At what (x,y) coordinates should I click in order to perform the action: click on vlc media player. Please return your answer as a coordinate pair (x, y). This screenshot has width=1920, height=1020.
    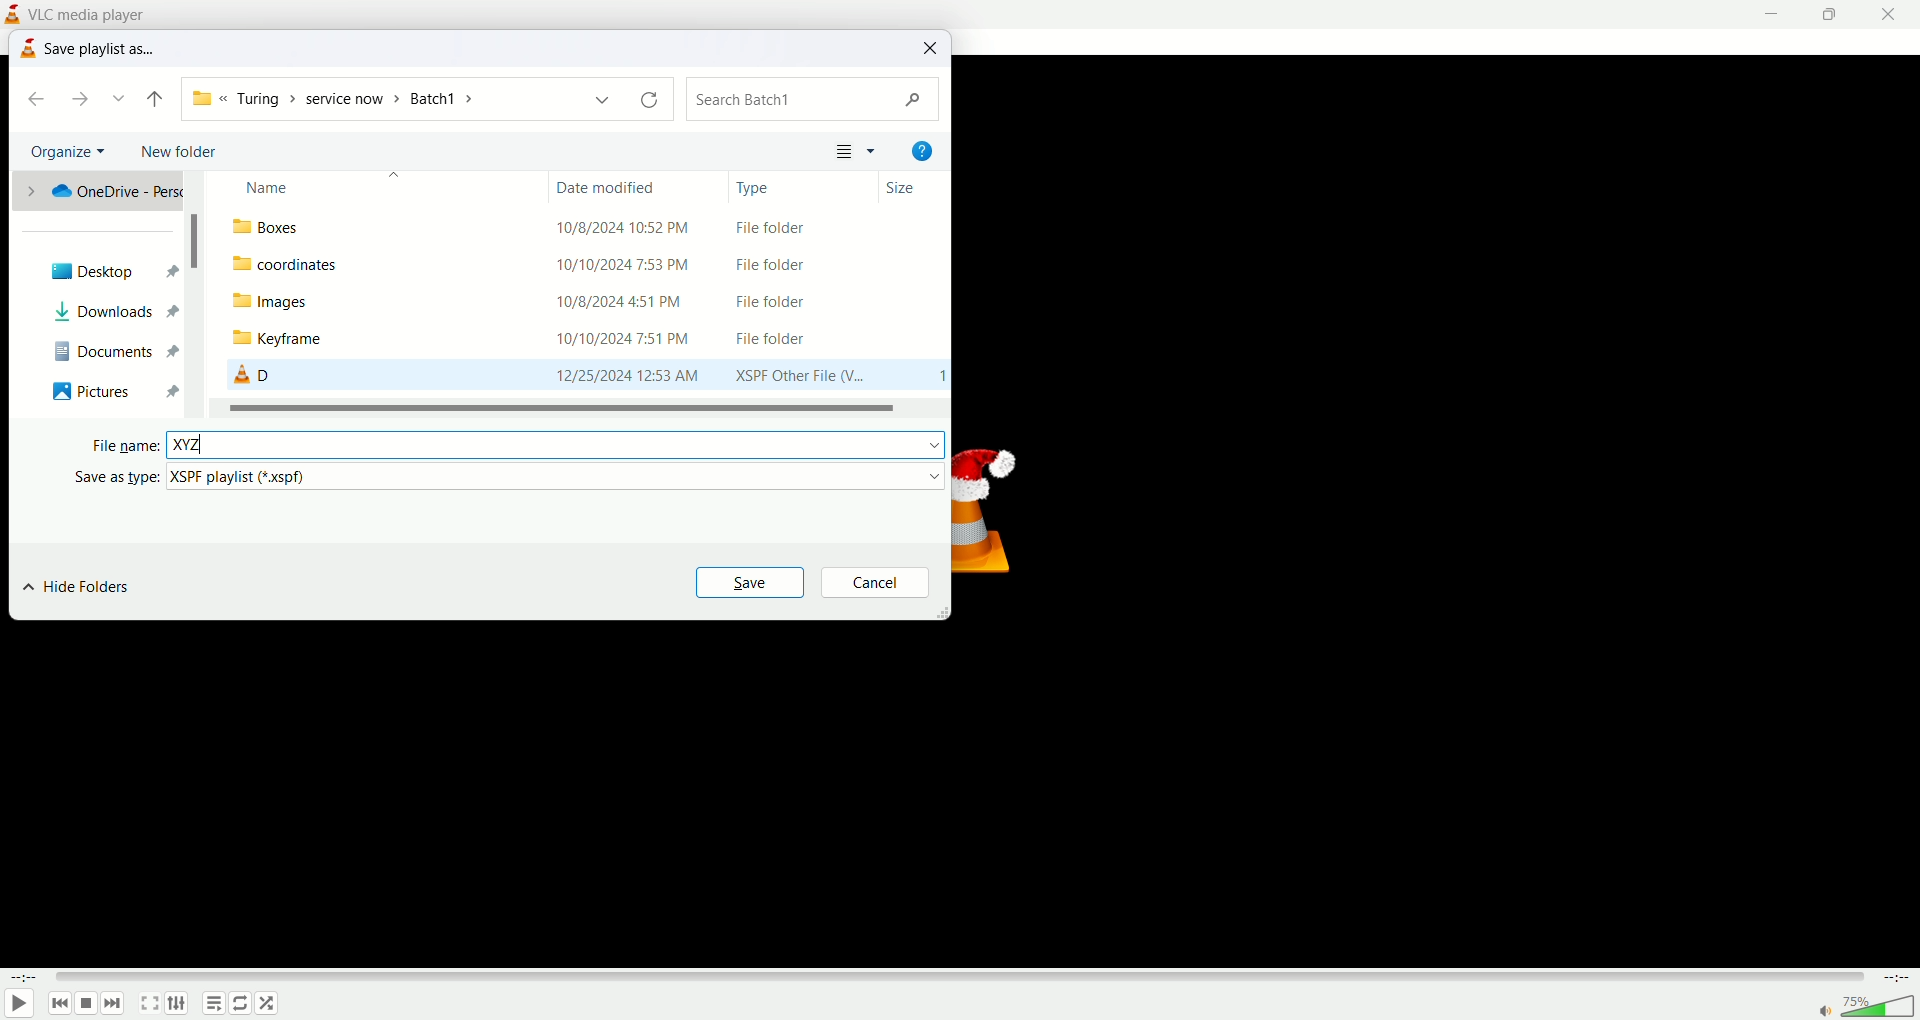
    Looking at the image, I should click on (92, 13).